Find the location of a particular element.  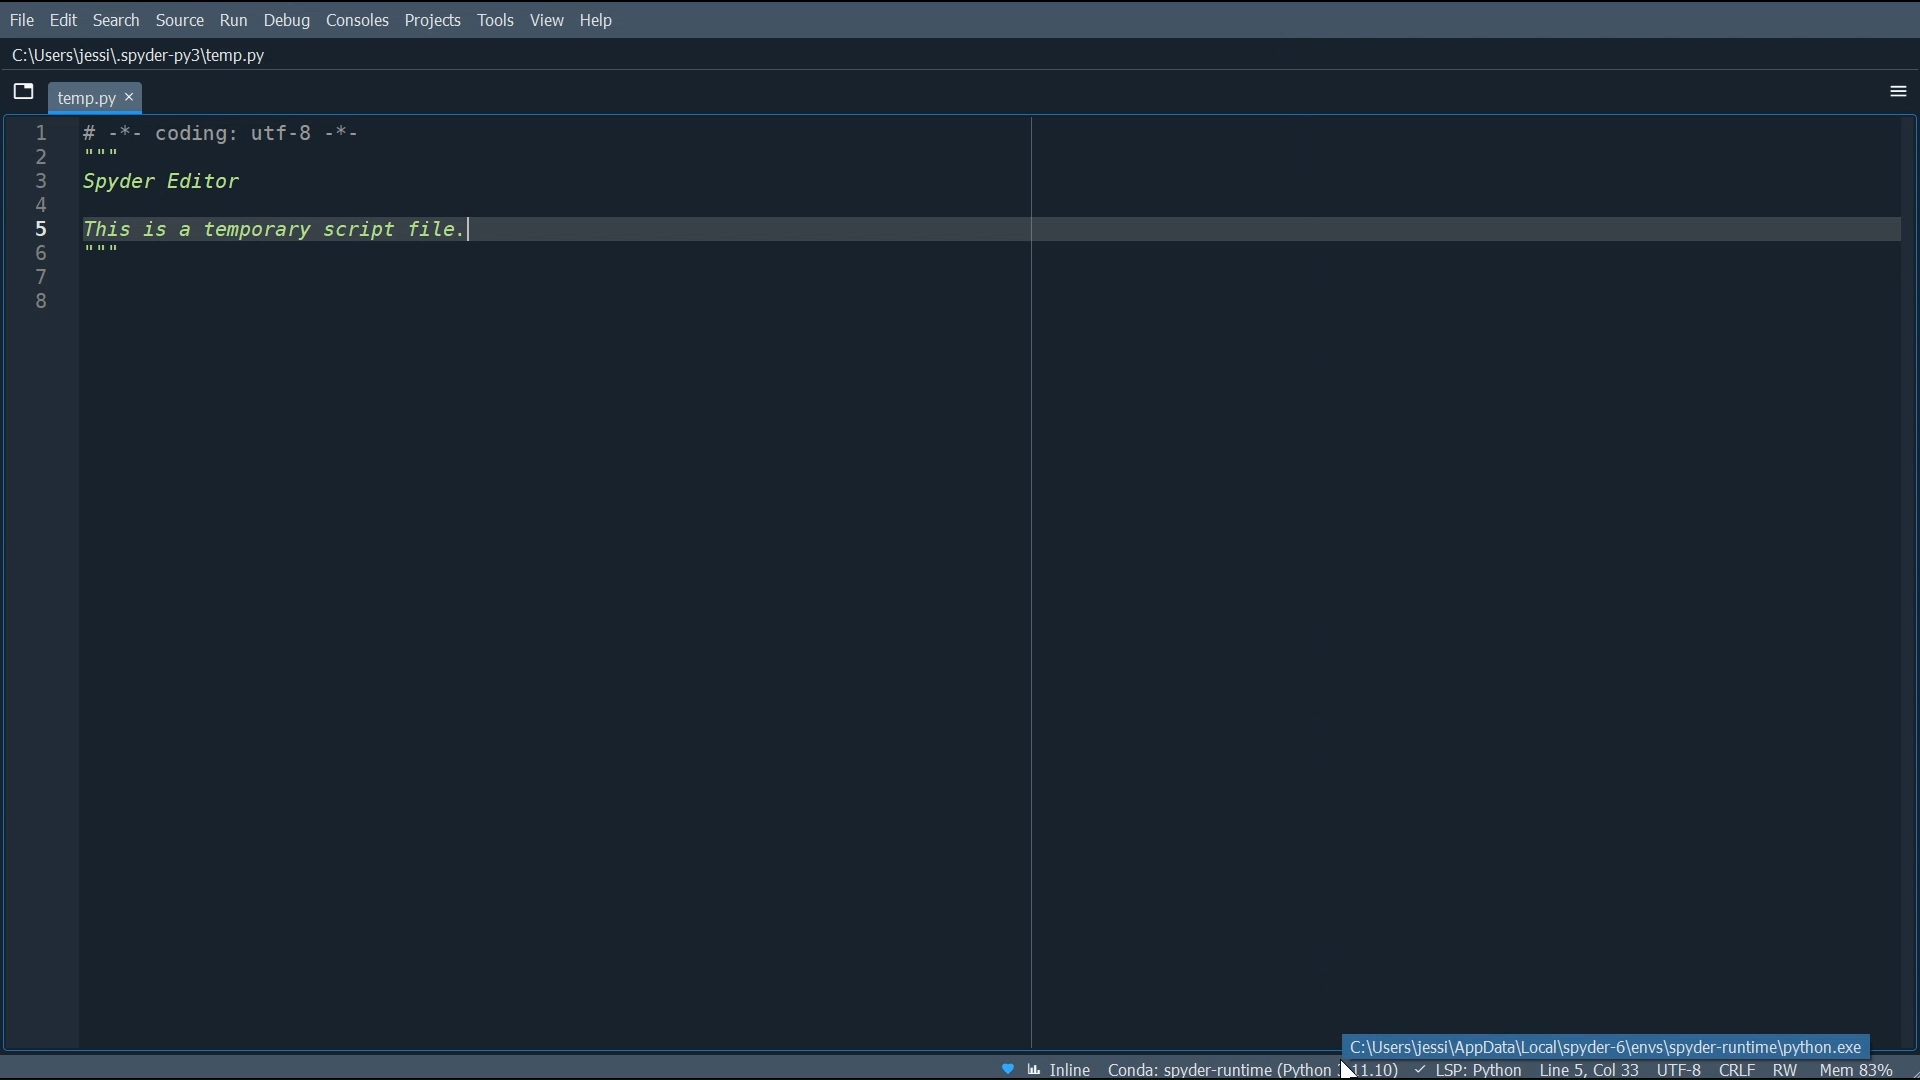

Projects is located at coordinates (431, 22).